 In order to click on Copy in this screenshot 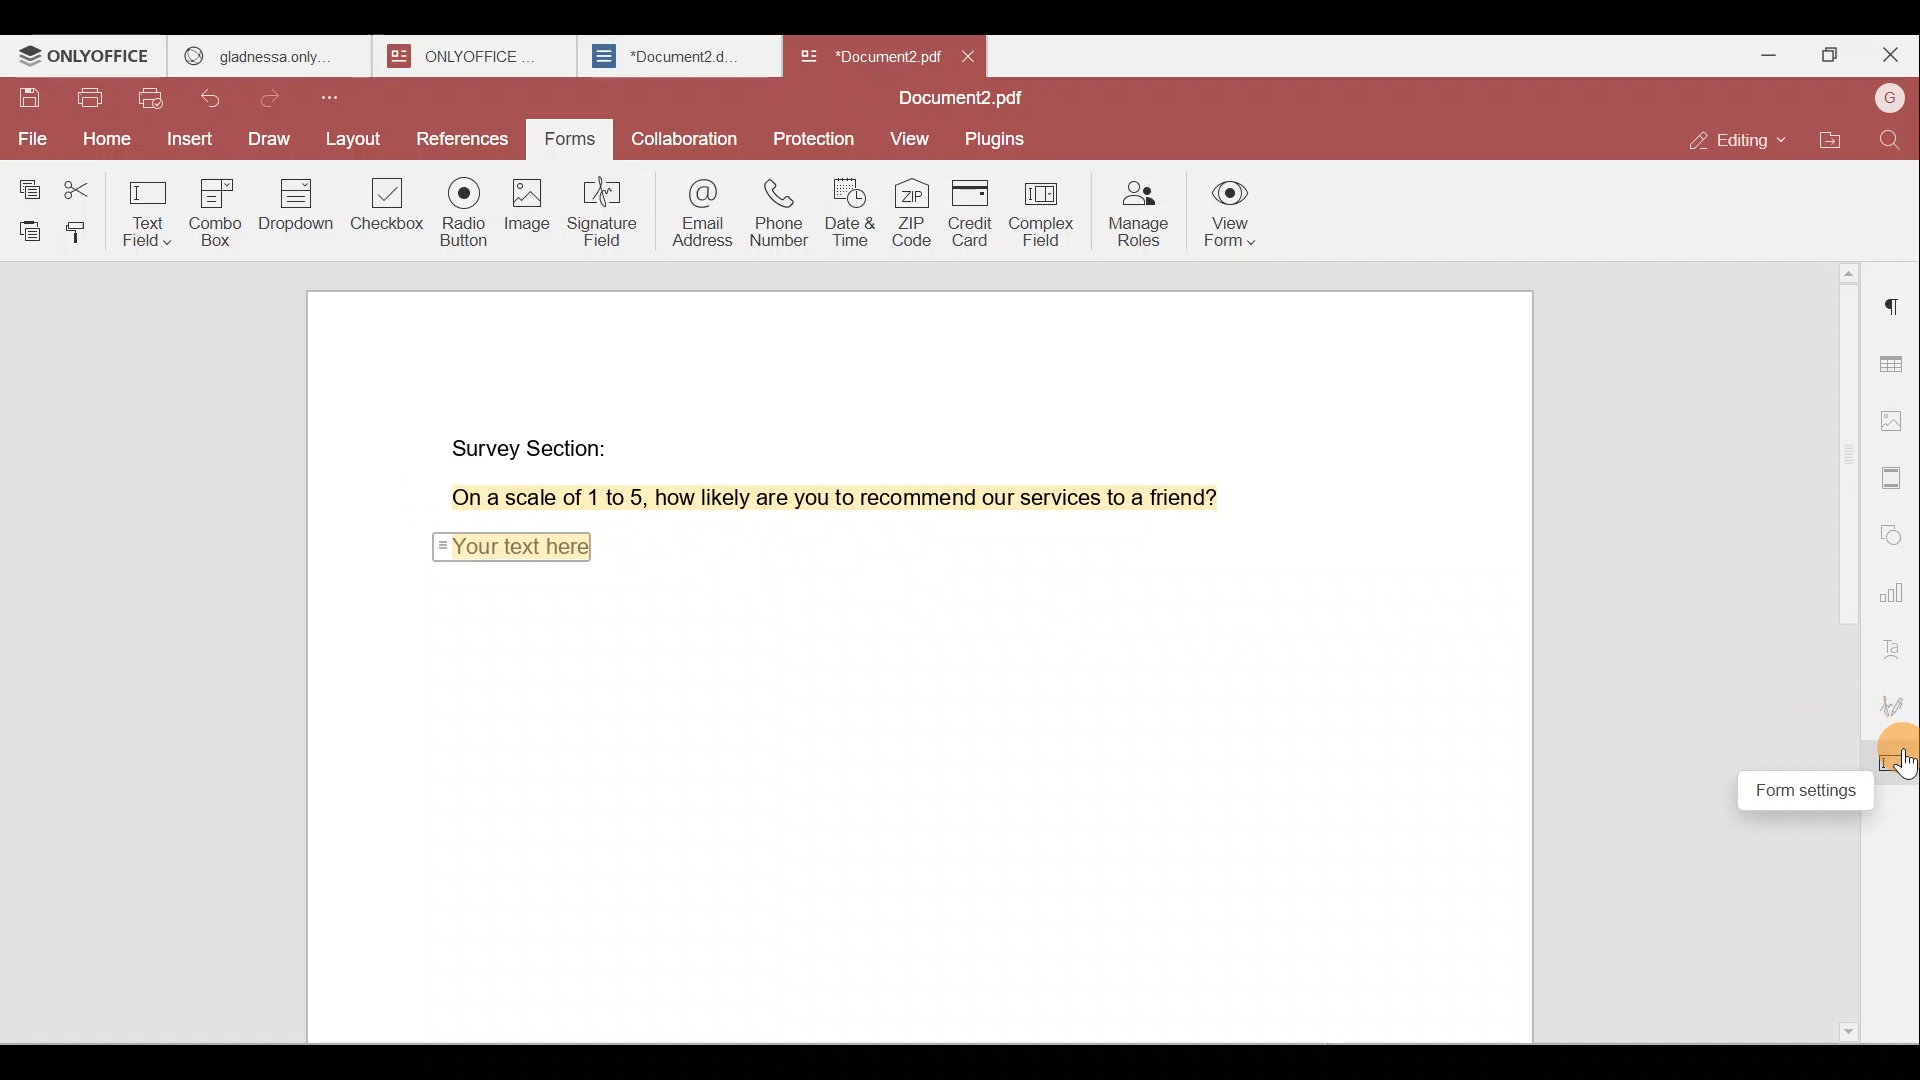, I will do `click(28, 181)`.